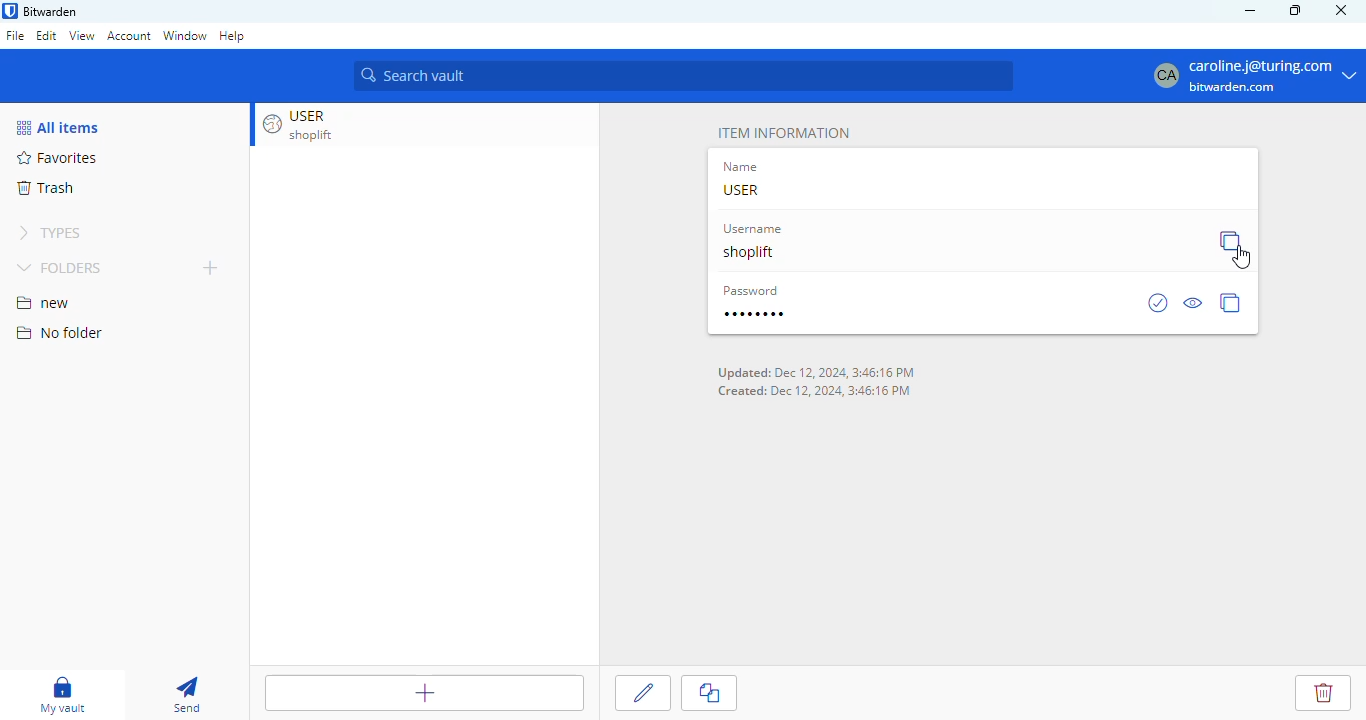 The image size is (1366, 720). Describe the element at coordinates (685, 77) in the screenshot. I see `search vault` at that location.